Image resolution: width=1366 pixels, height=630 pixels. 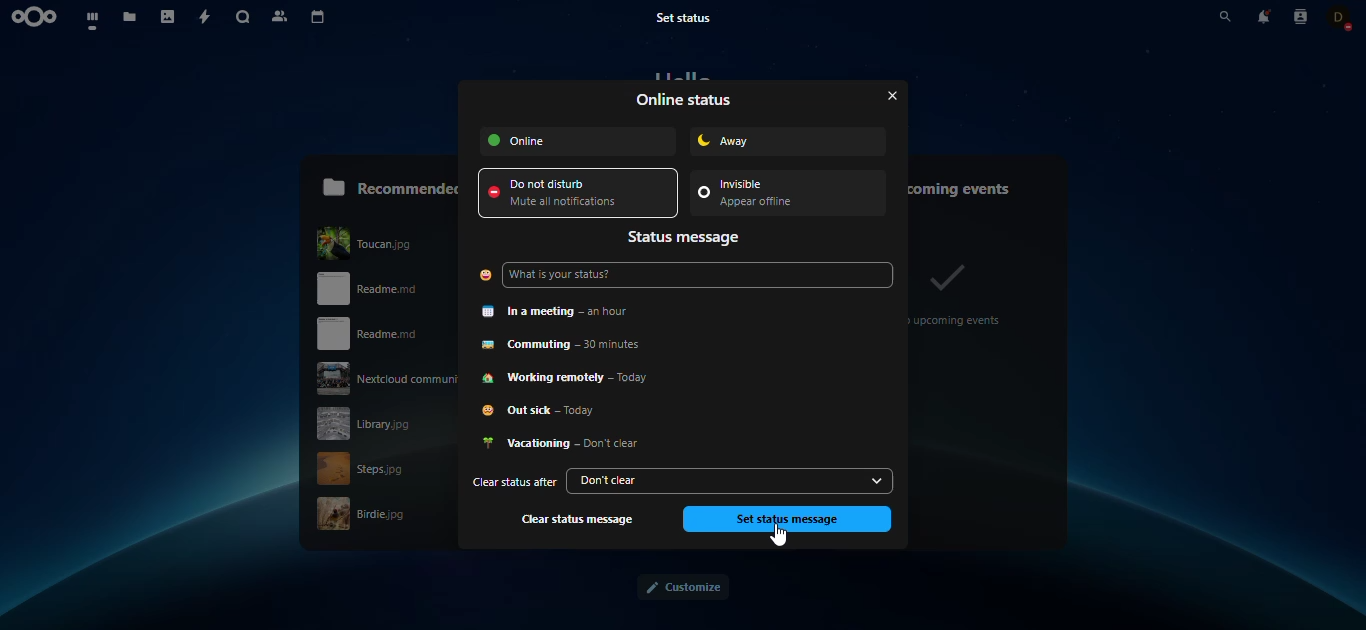 What do you see at coordinates (972, 184) in the screenshot?
I see `upcoming events` at bounding box center [972, 184].